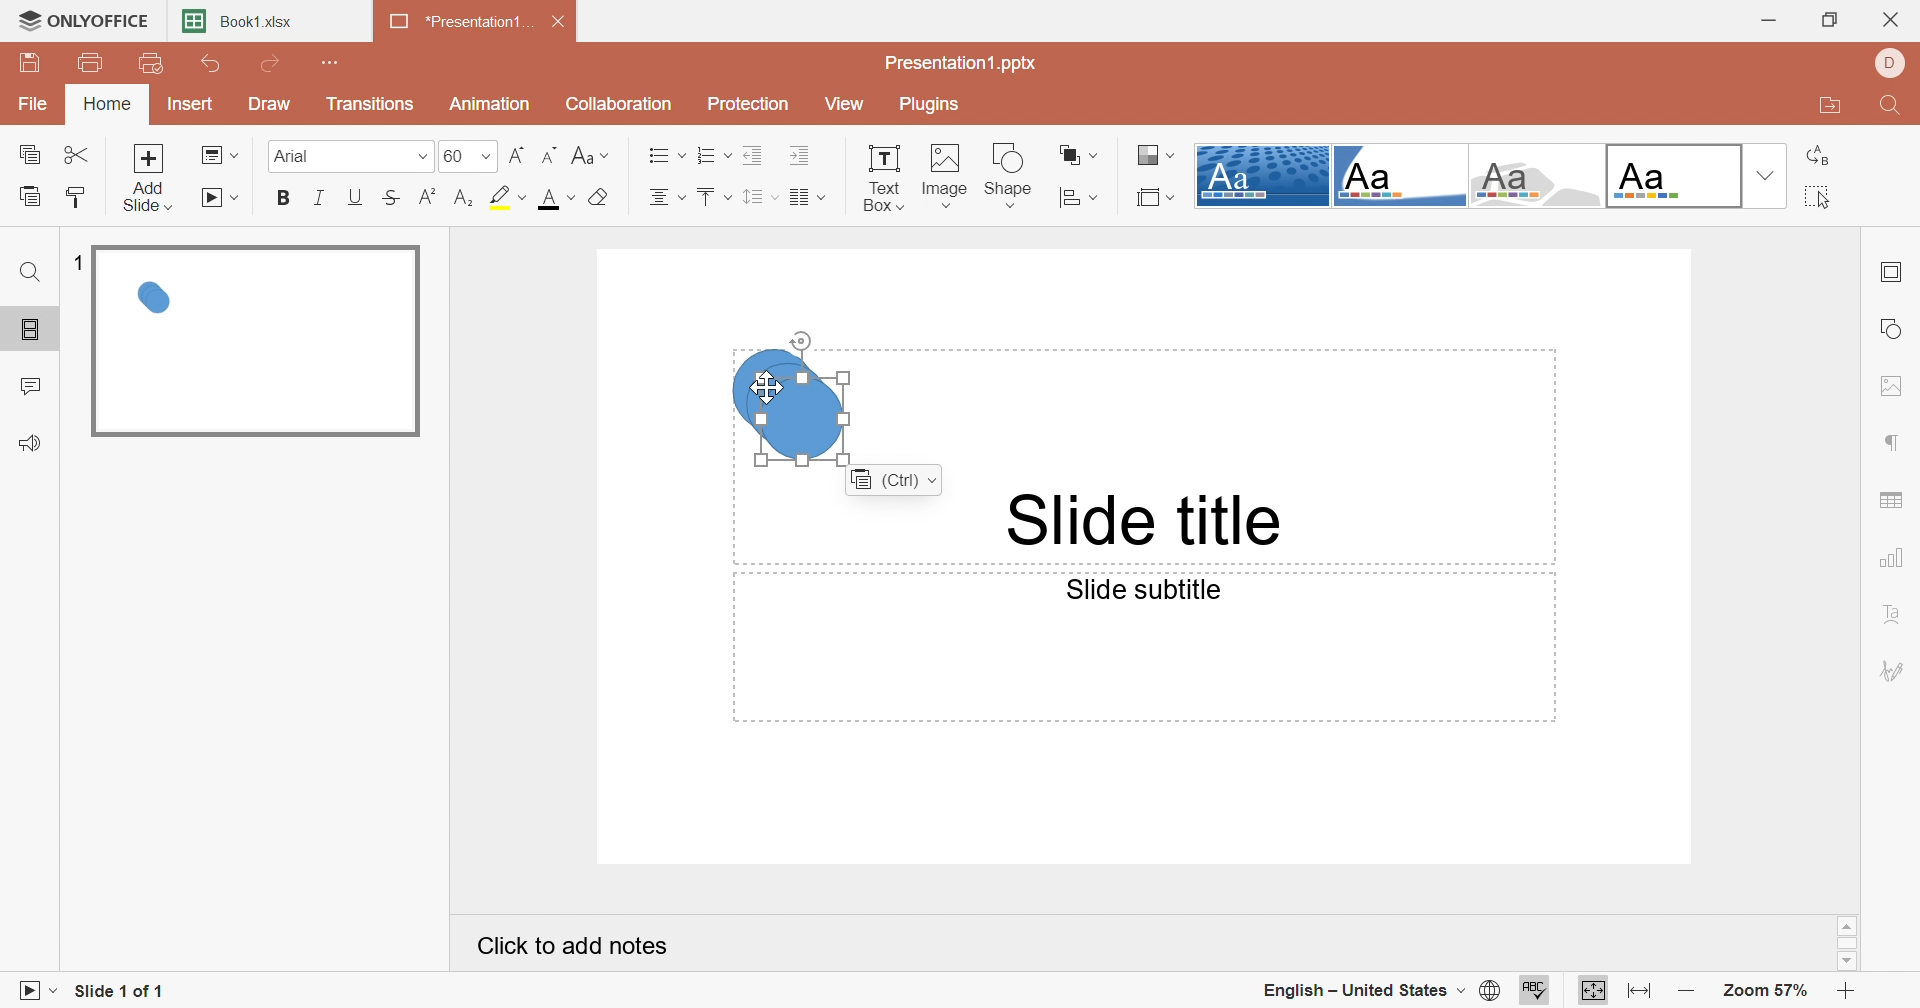 Image resolution: width=1920 pixels, height=1008 pixels. Describe the element at coordinates (1147, 589) in the screenshot. I see `Slide subtitle` at that location.